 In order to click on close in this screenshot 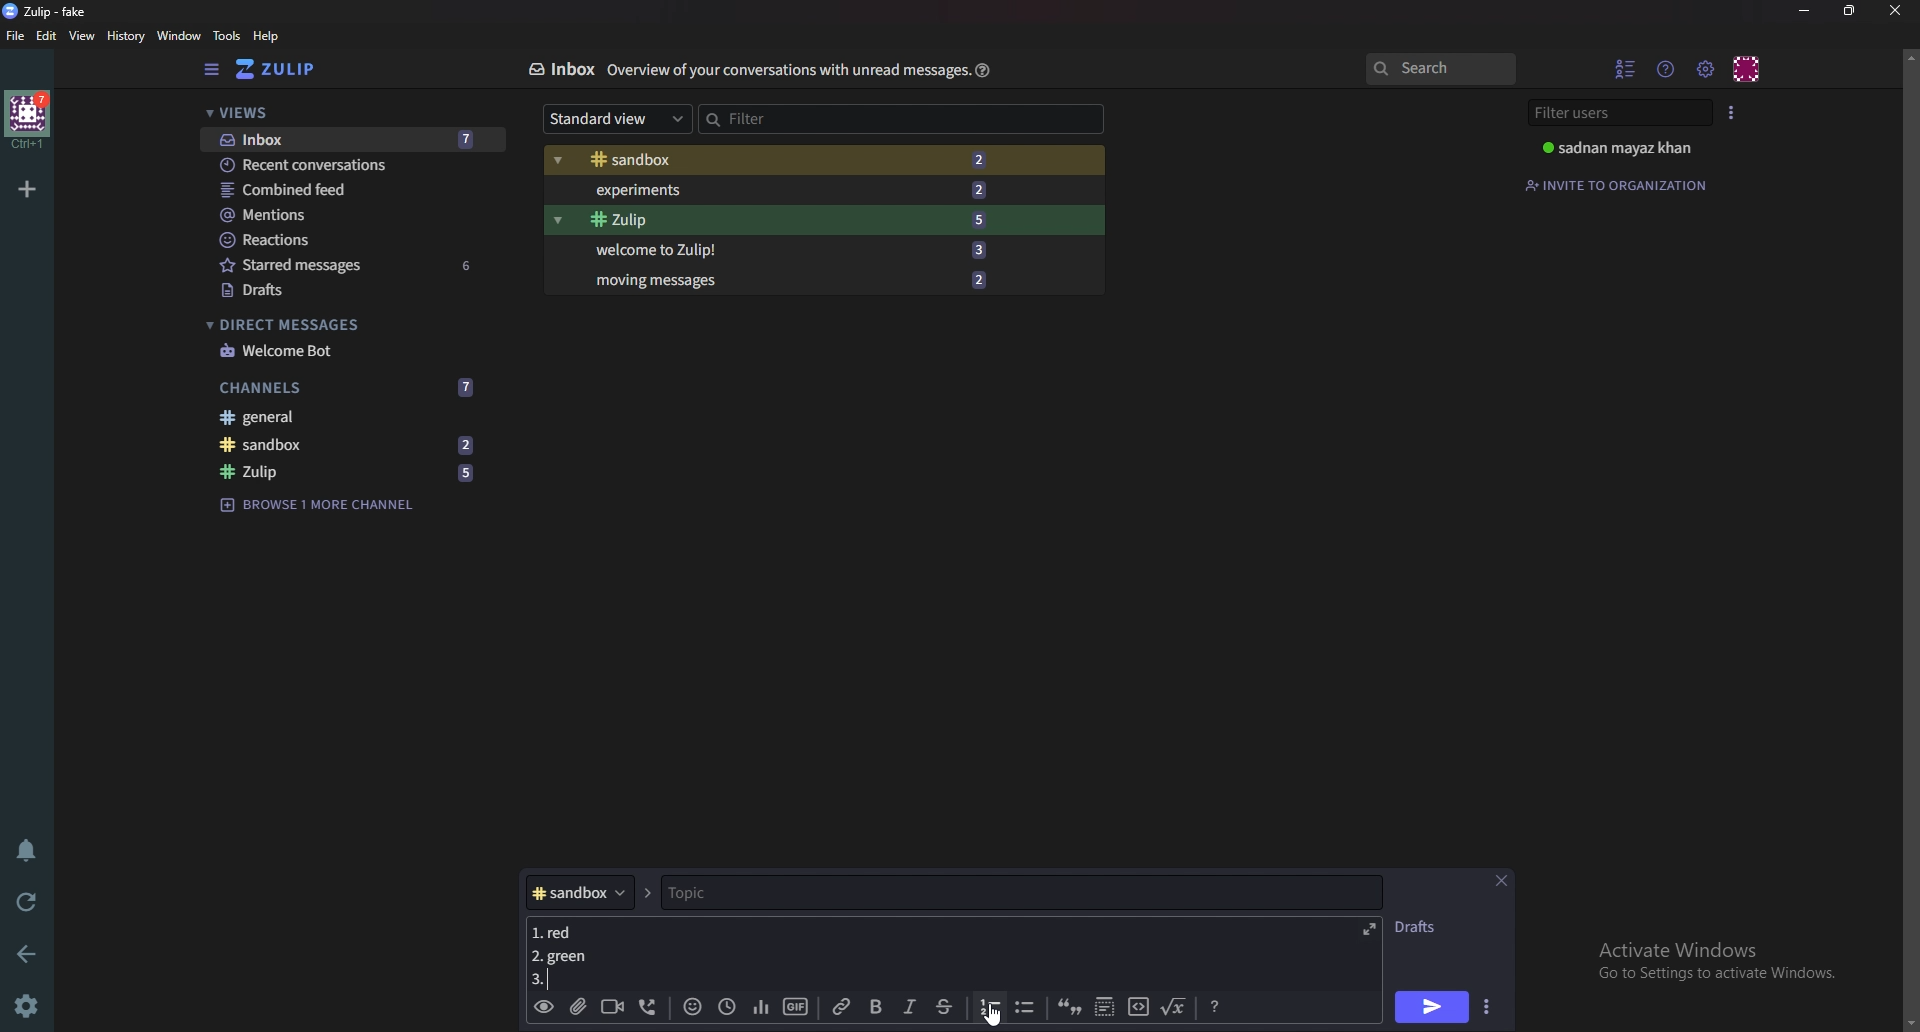, I will do `click(1895, 10)`.